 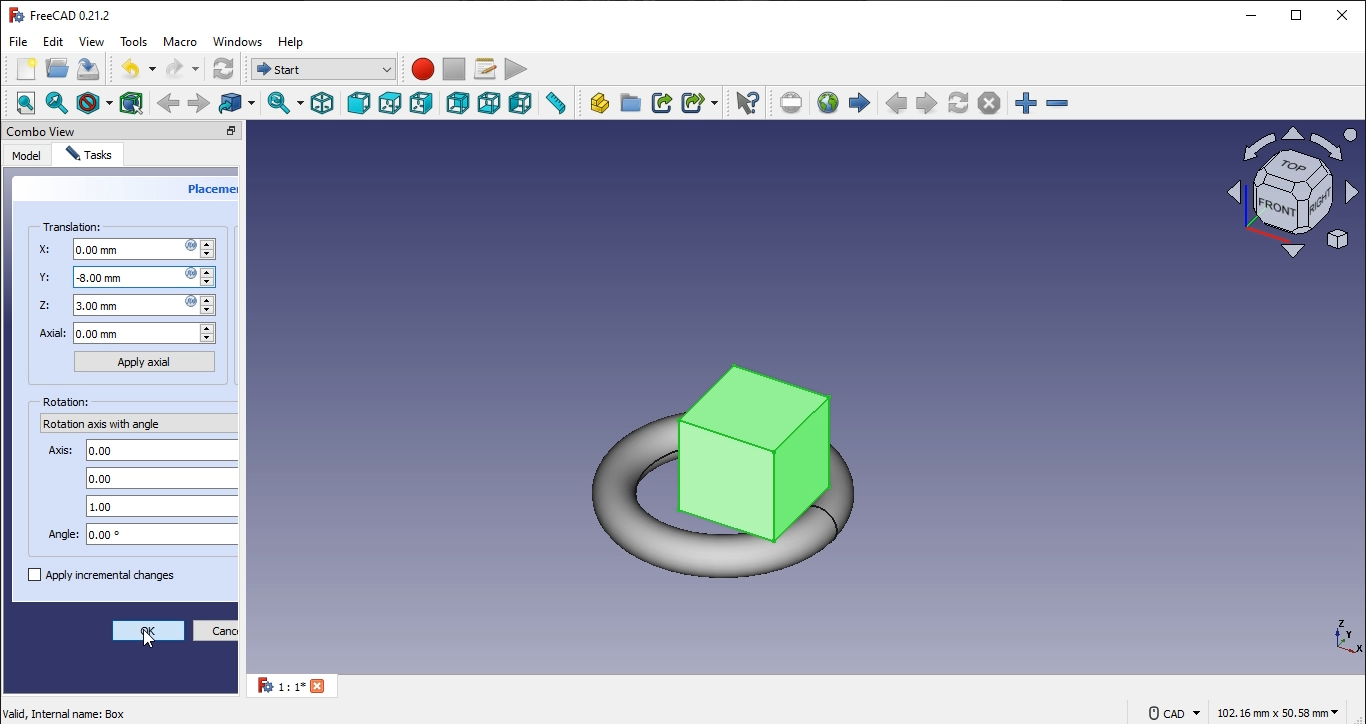 I want to click on Y, so click(x=124, y=277).